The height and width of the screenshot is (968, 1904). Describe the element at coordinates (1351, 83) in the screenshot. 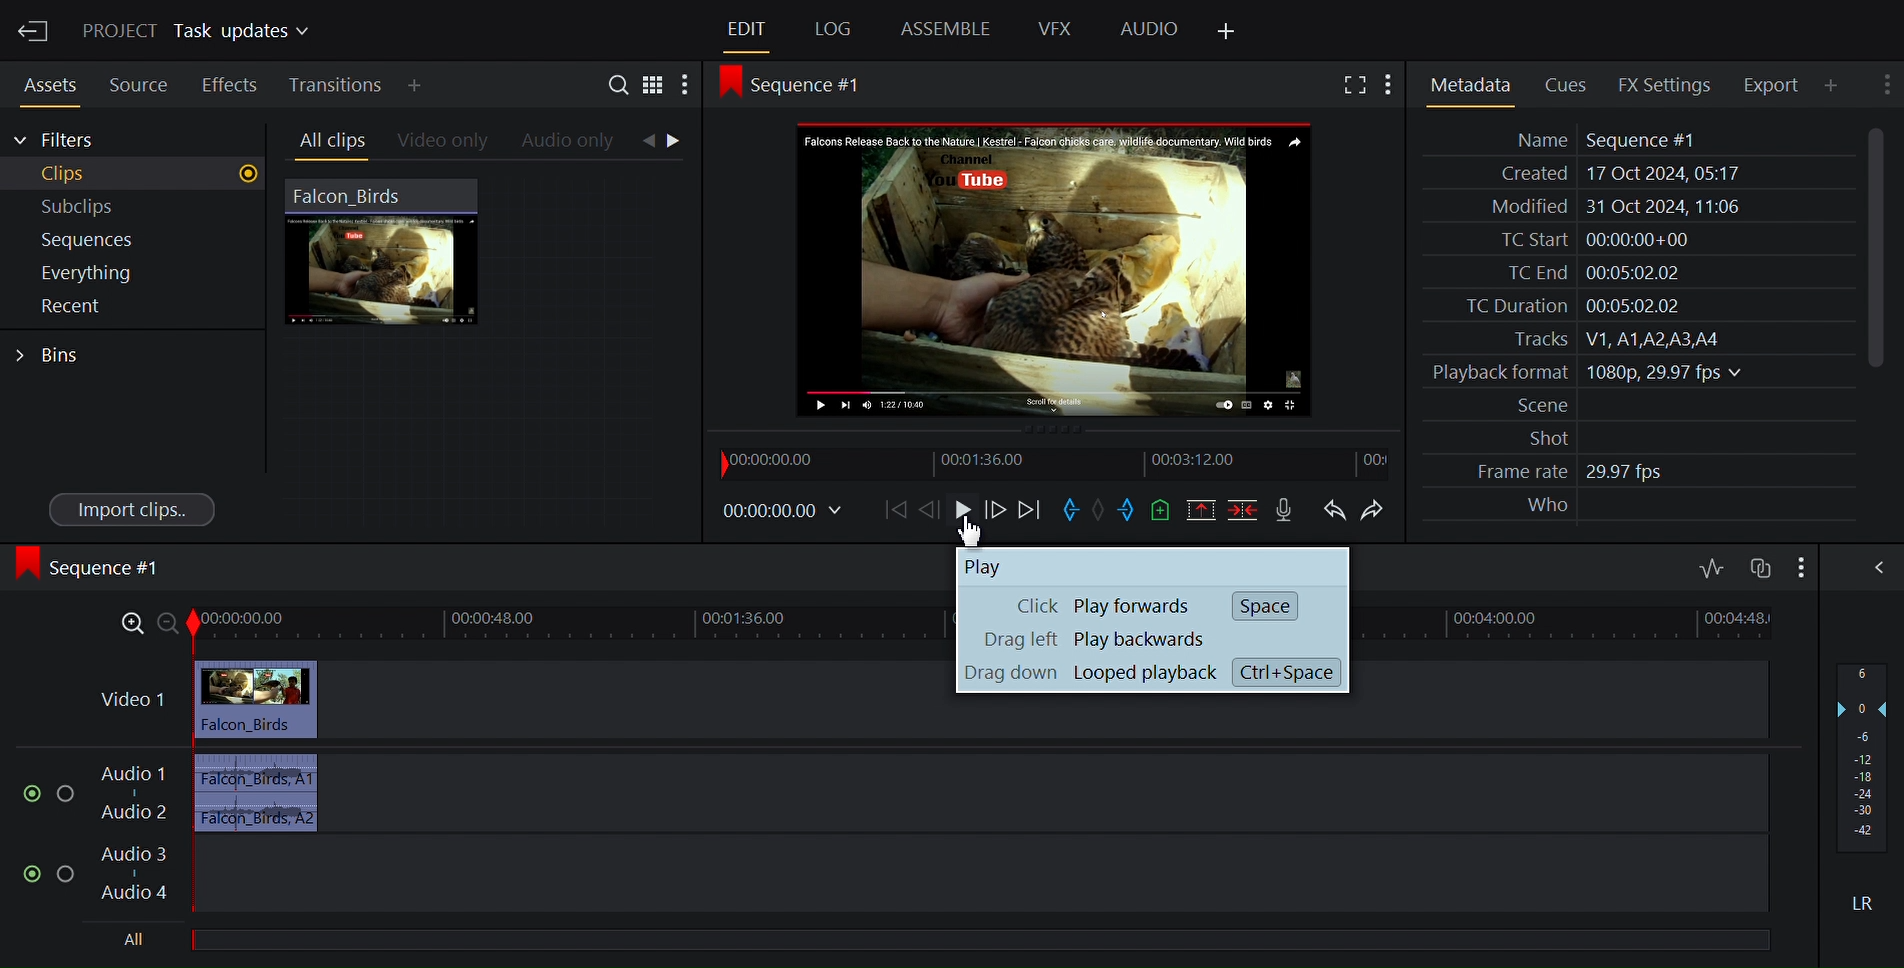

I see `Fullscreen` at that location.